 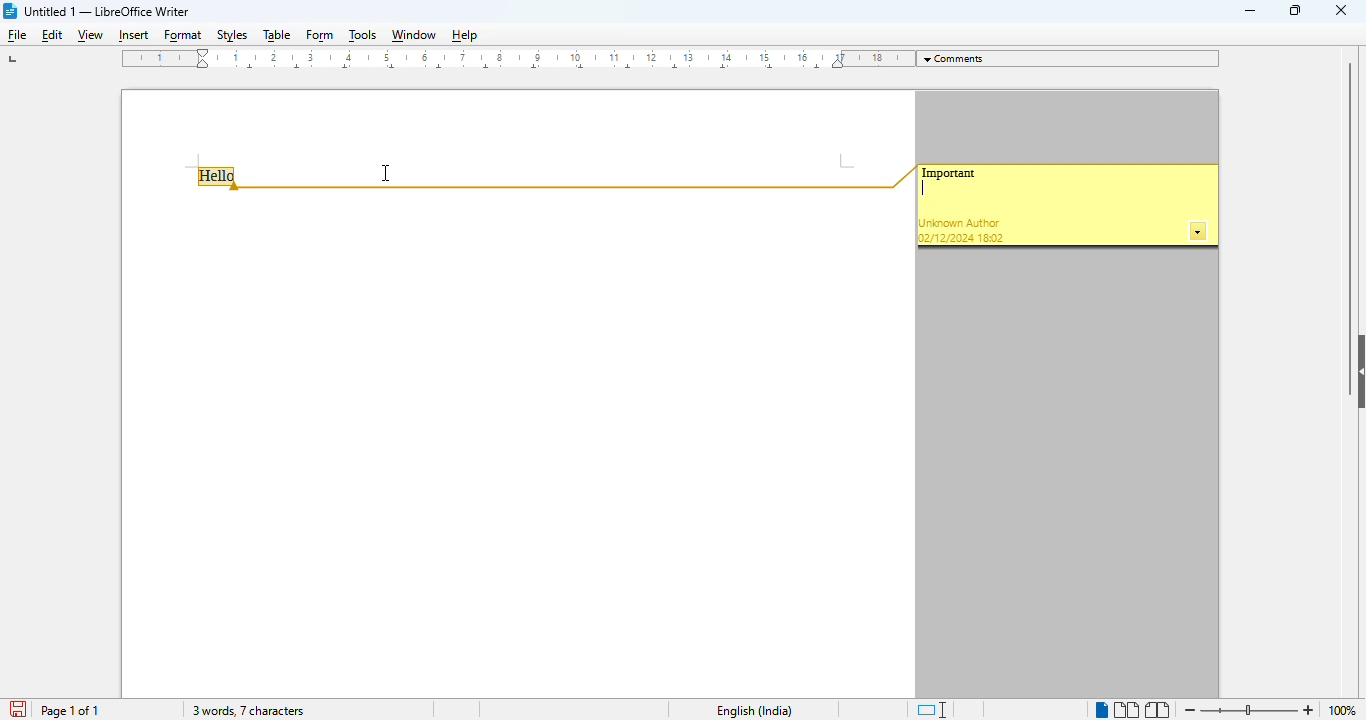 What do you see at coordinates (1295, 9) in the screenshot?
I see `maximize` at bounding box center [1295, 9].